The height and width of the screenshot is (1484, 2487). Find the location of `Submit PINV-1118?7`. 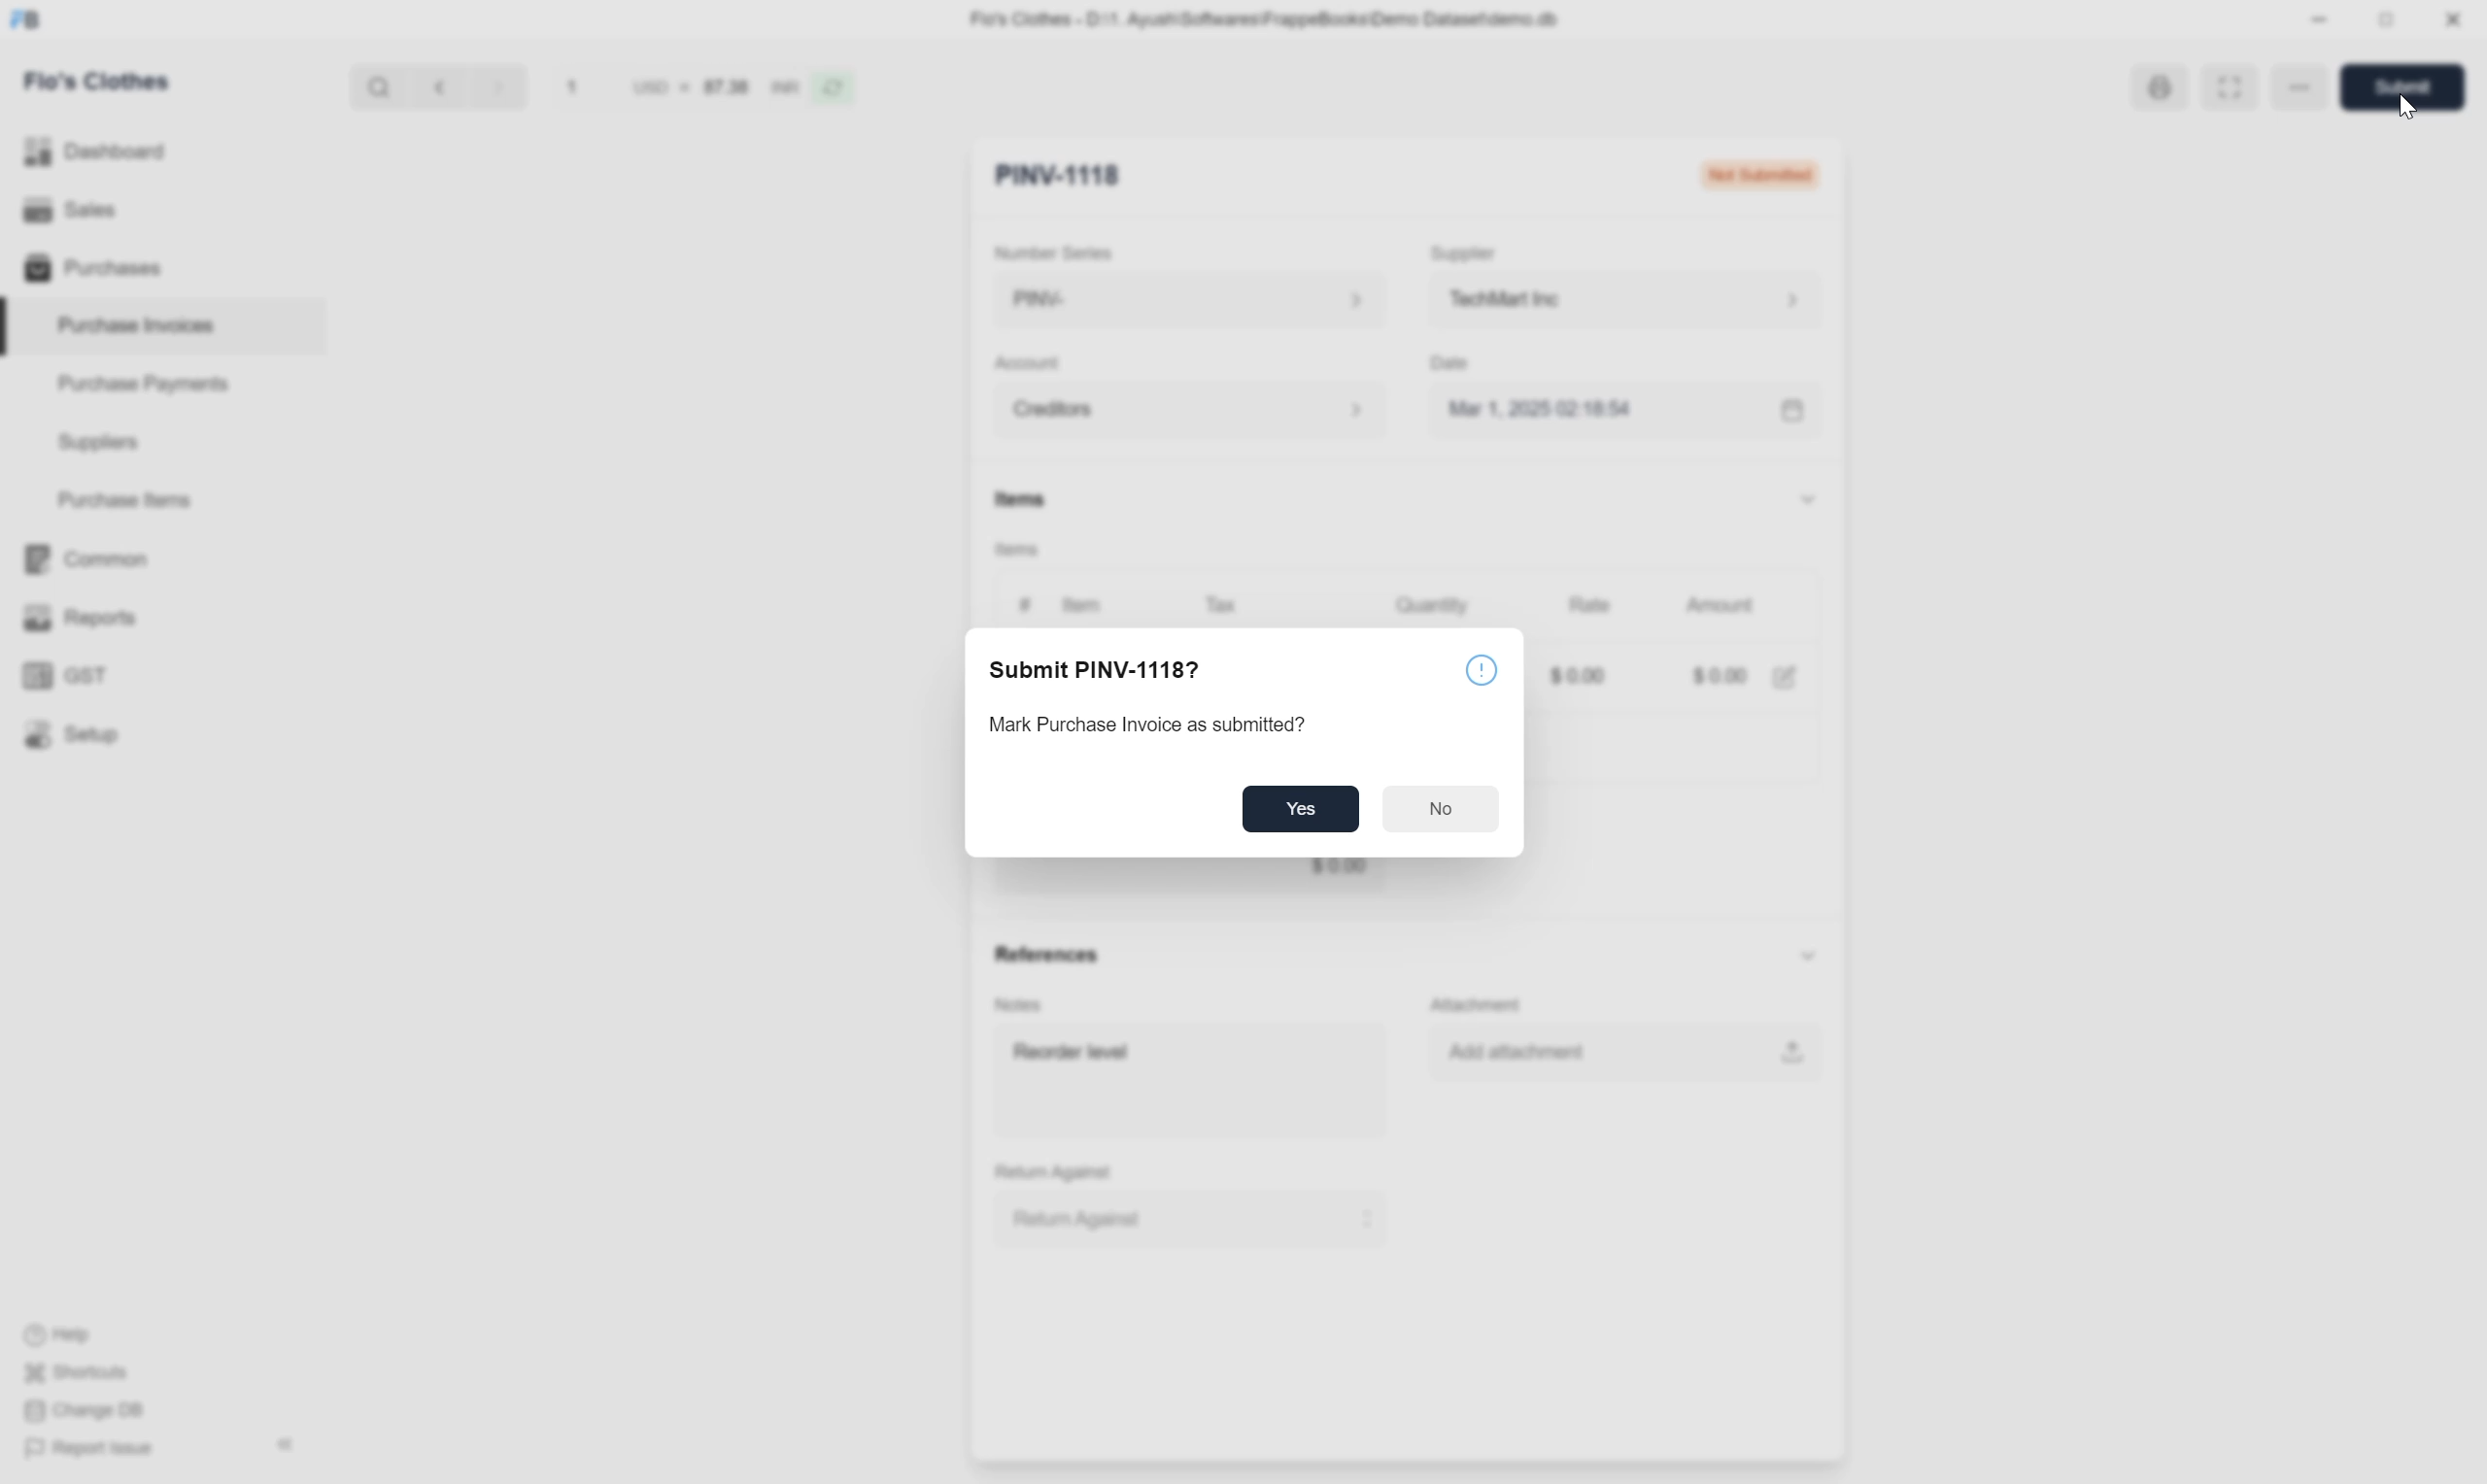

Submit PINV-1118?7 is located at coordinates (1110, 670).